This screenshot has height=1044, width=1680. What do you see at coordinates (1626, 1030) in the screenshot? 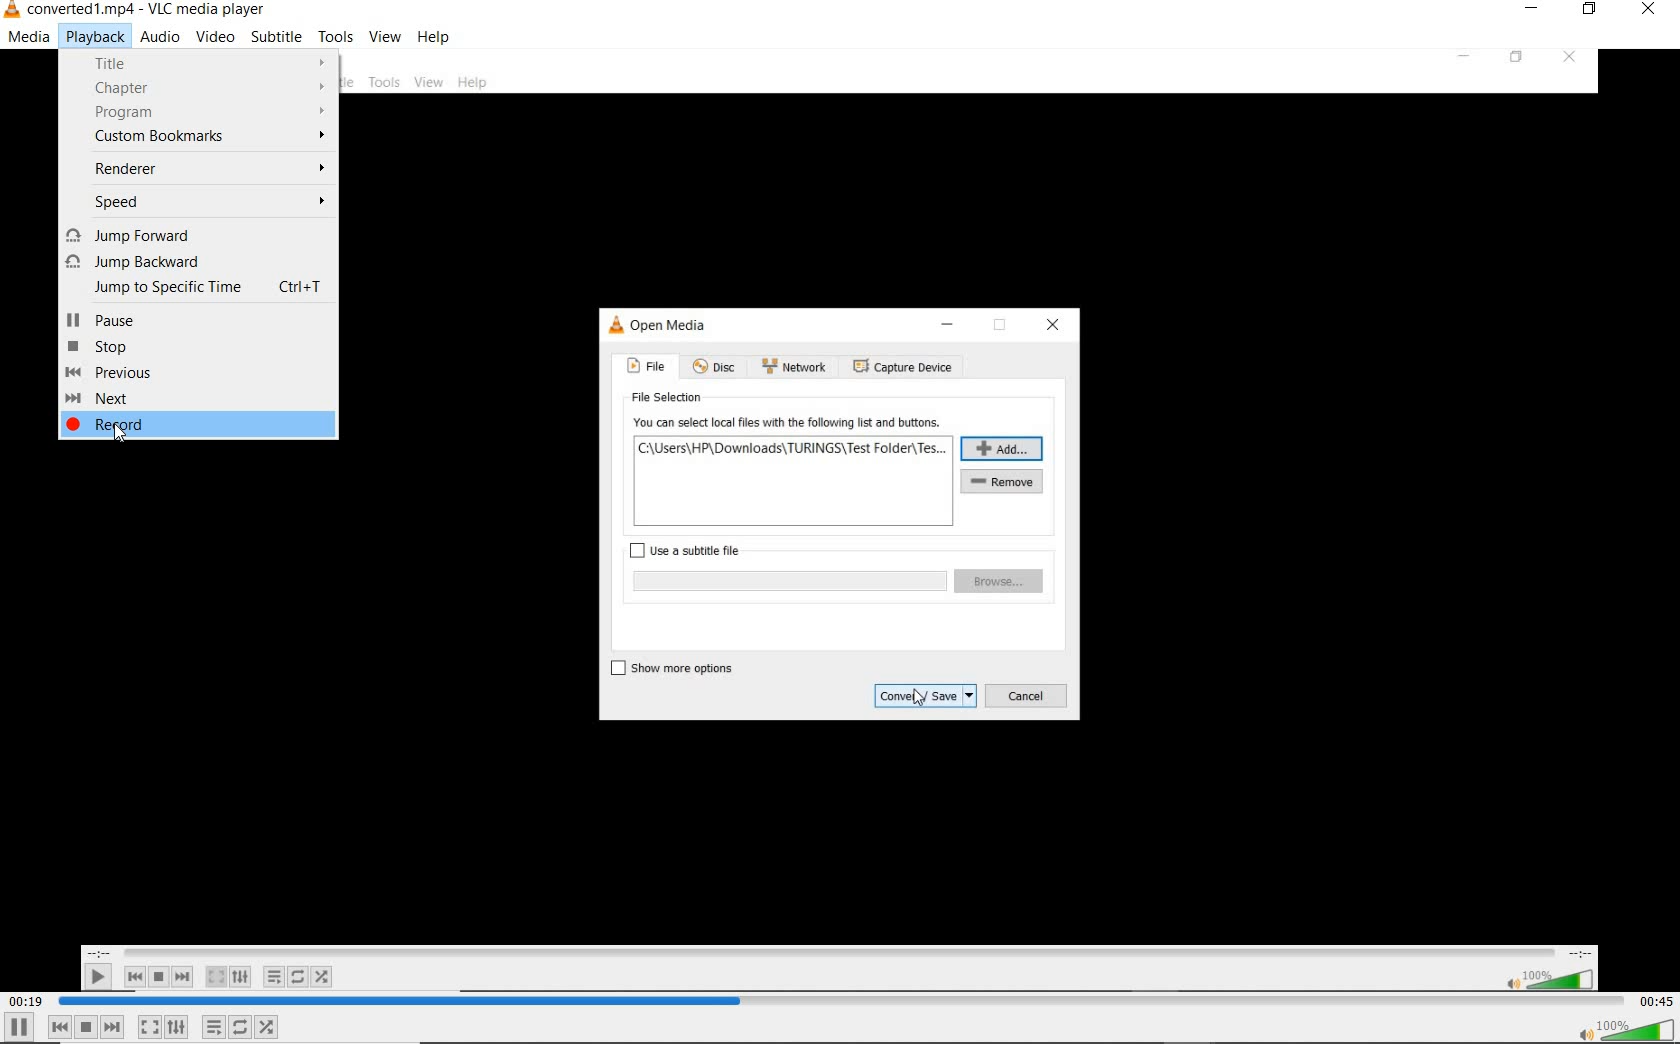
I see `volume button` at bounding box center [1626, 1030].